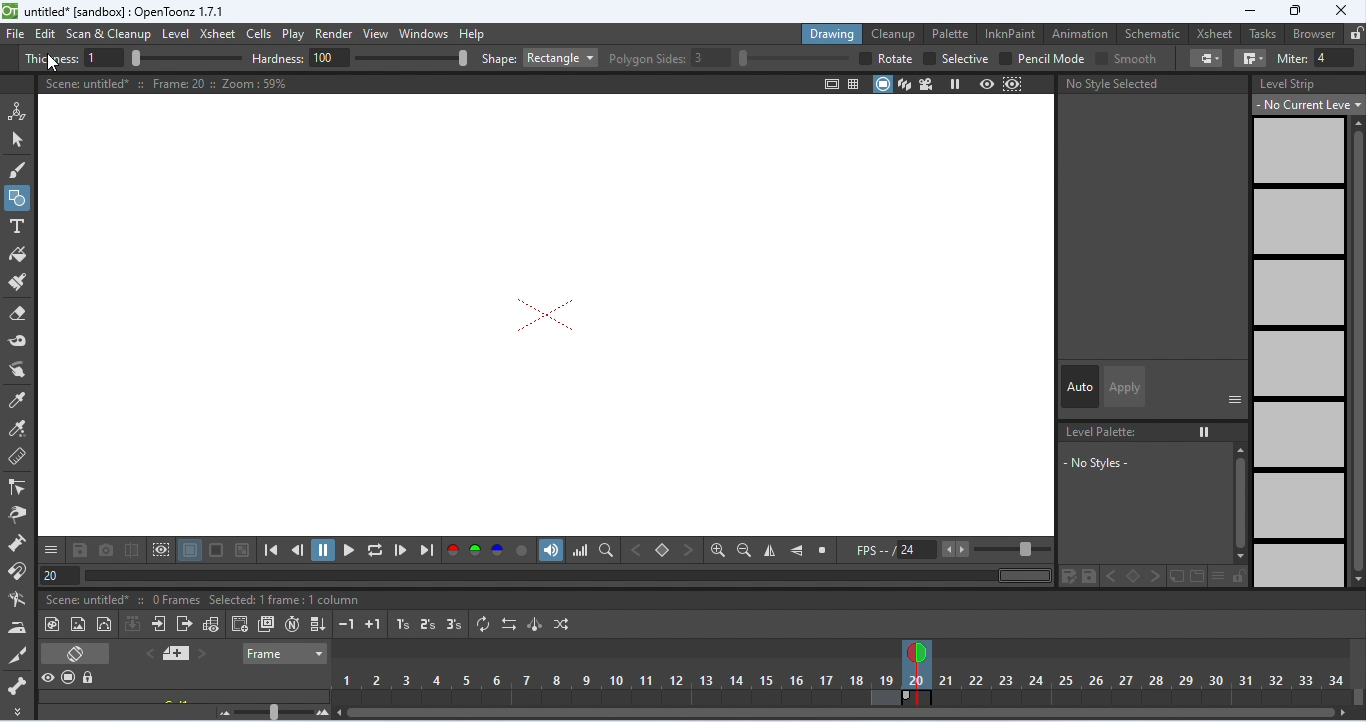 The height and width of the screenshot is (722, 1366). What do you see at coordinates (20, 311) in the screenshot?
I see `eraser` at bounding box center [20, 311].